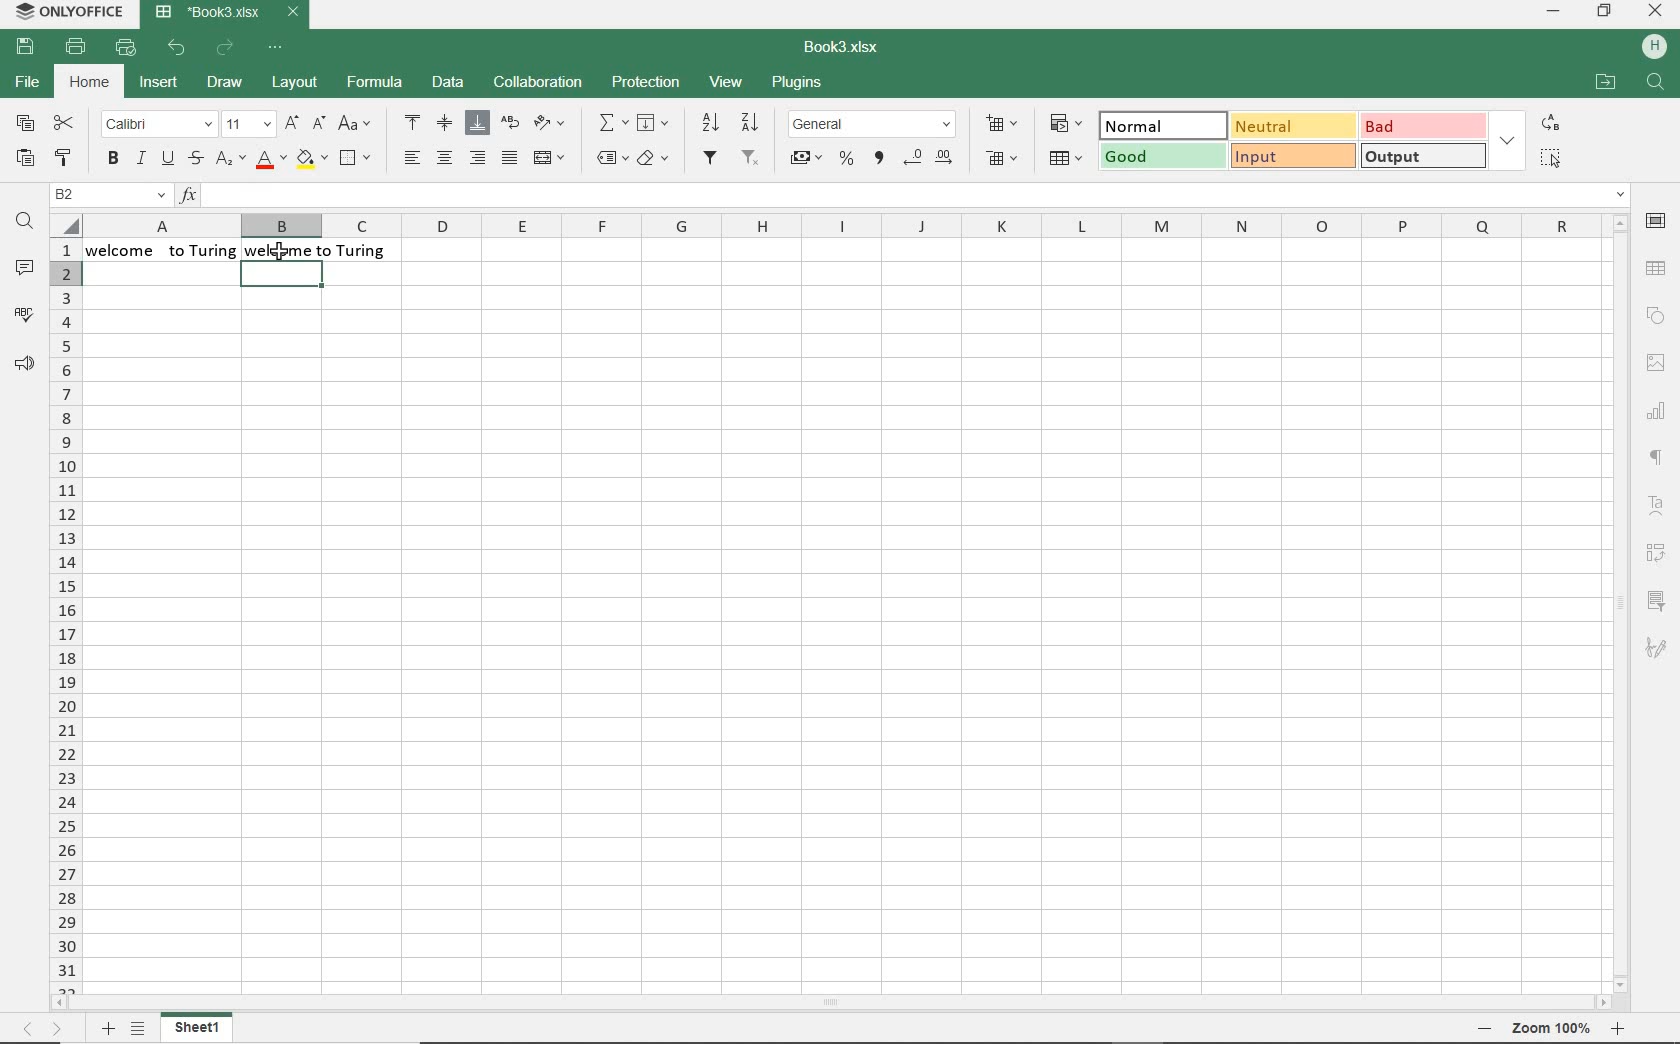  Describe the element at coordinates (550, 159) in the screenshot. I see `merge and center` at that location.